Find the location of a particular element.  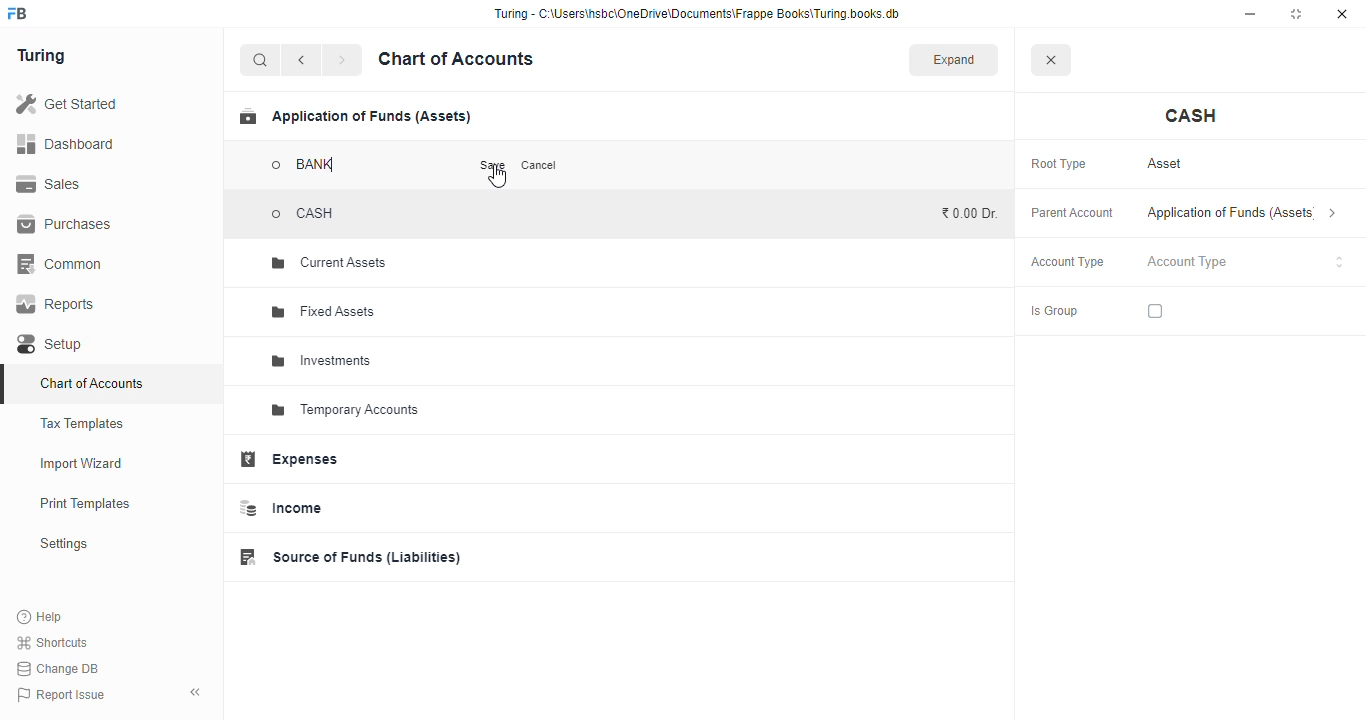

sales is located at coordinates (49, 184).